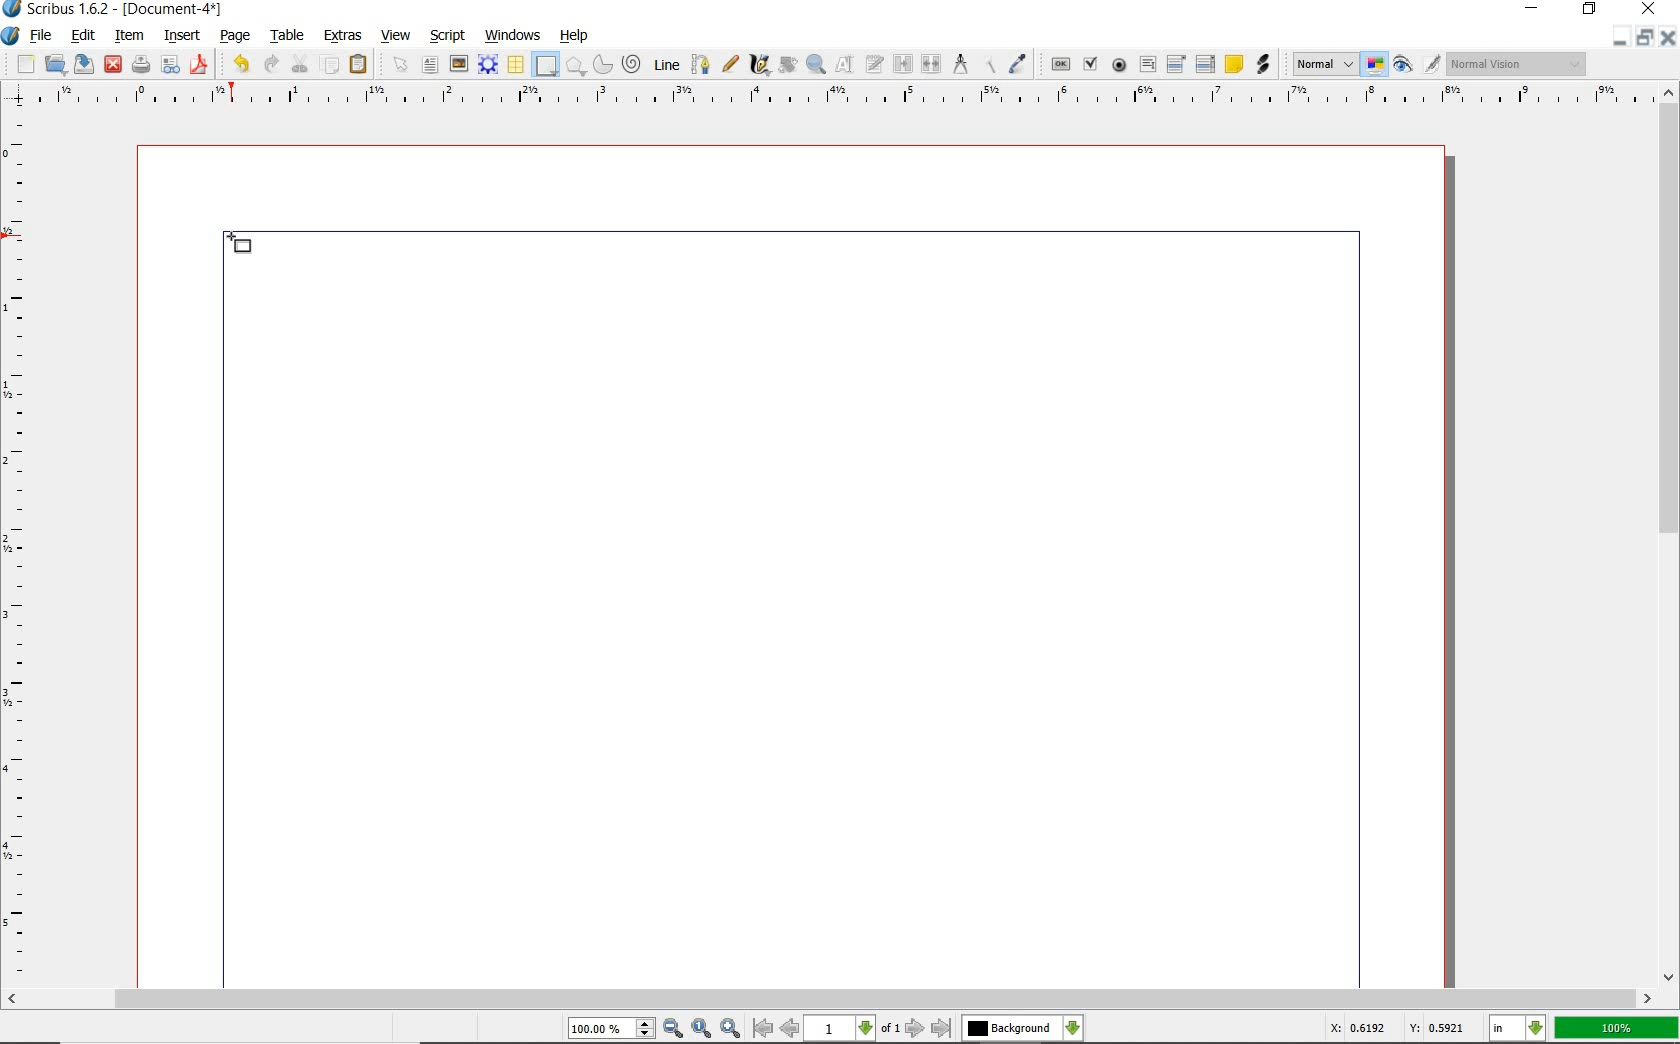  Describe the element at coordinates (450, 36) in the screenshot. I see `script` at that location.